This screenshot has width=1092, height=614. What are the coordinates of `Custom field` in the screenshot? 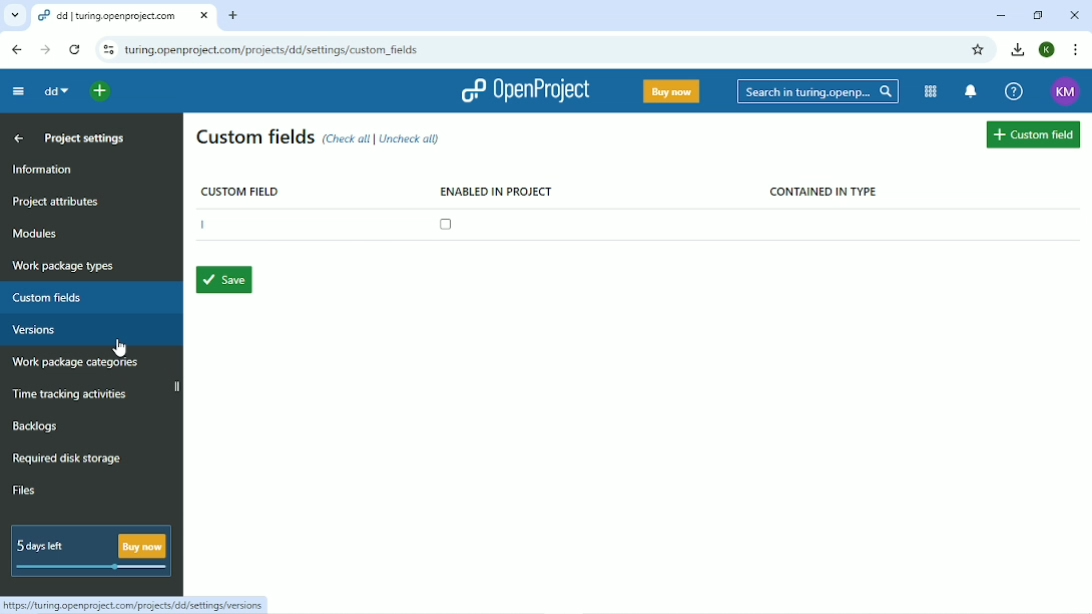 It's located at (238, 190).